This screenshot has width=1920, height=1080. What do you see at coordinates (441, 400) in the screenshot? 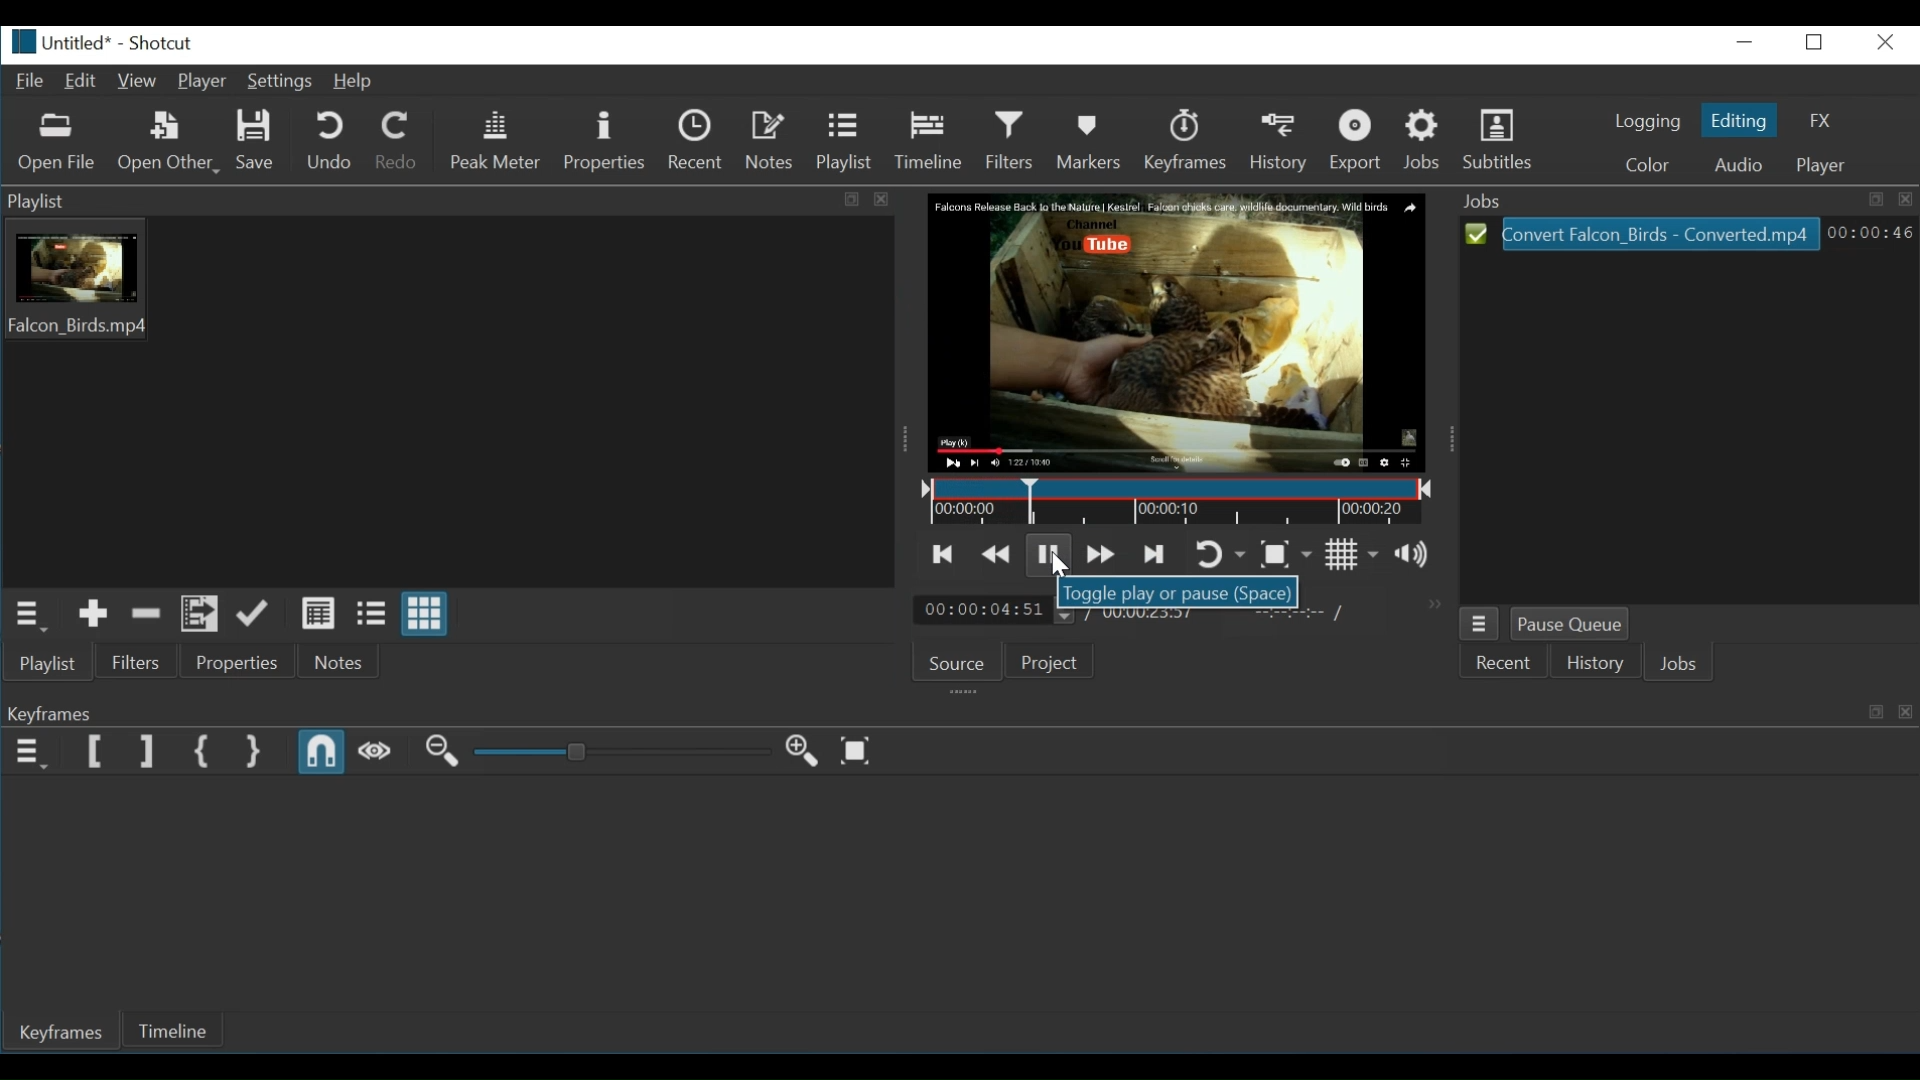
I see `Playlist thumbnail` at bounding box center [441, 400].